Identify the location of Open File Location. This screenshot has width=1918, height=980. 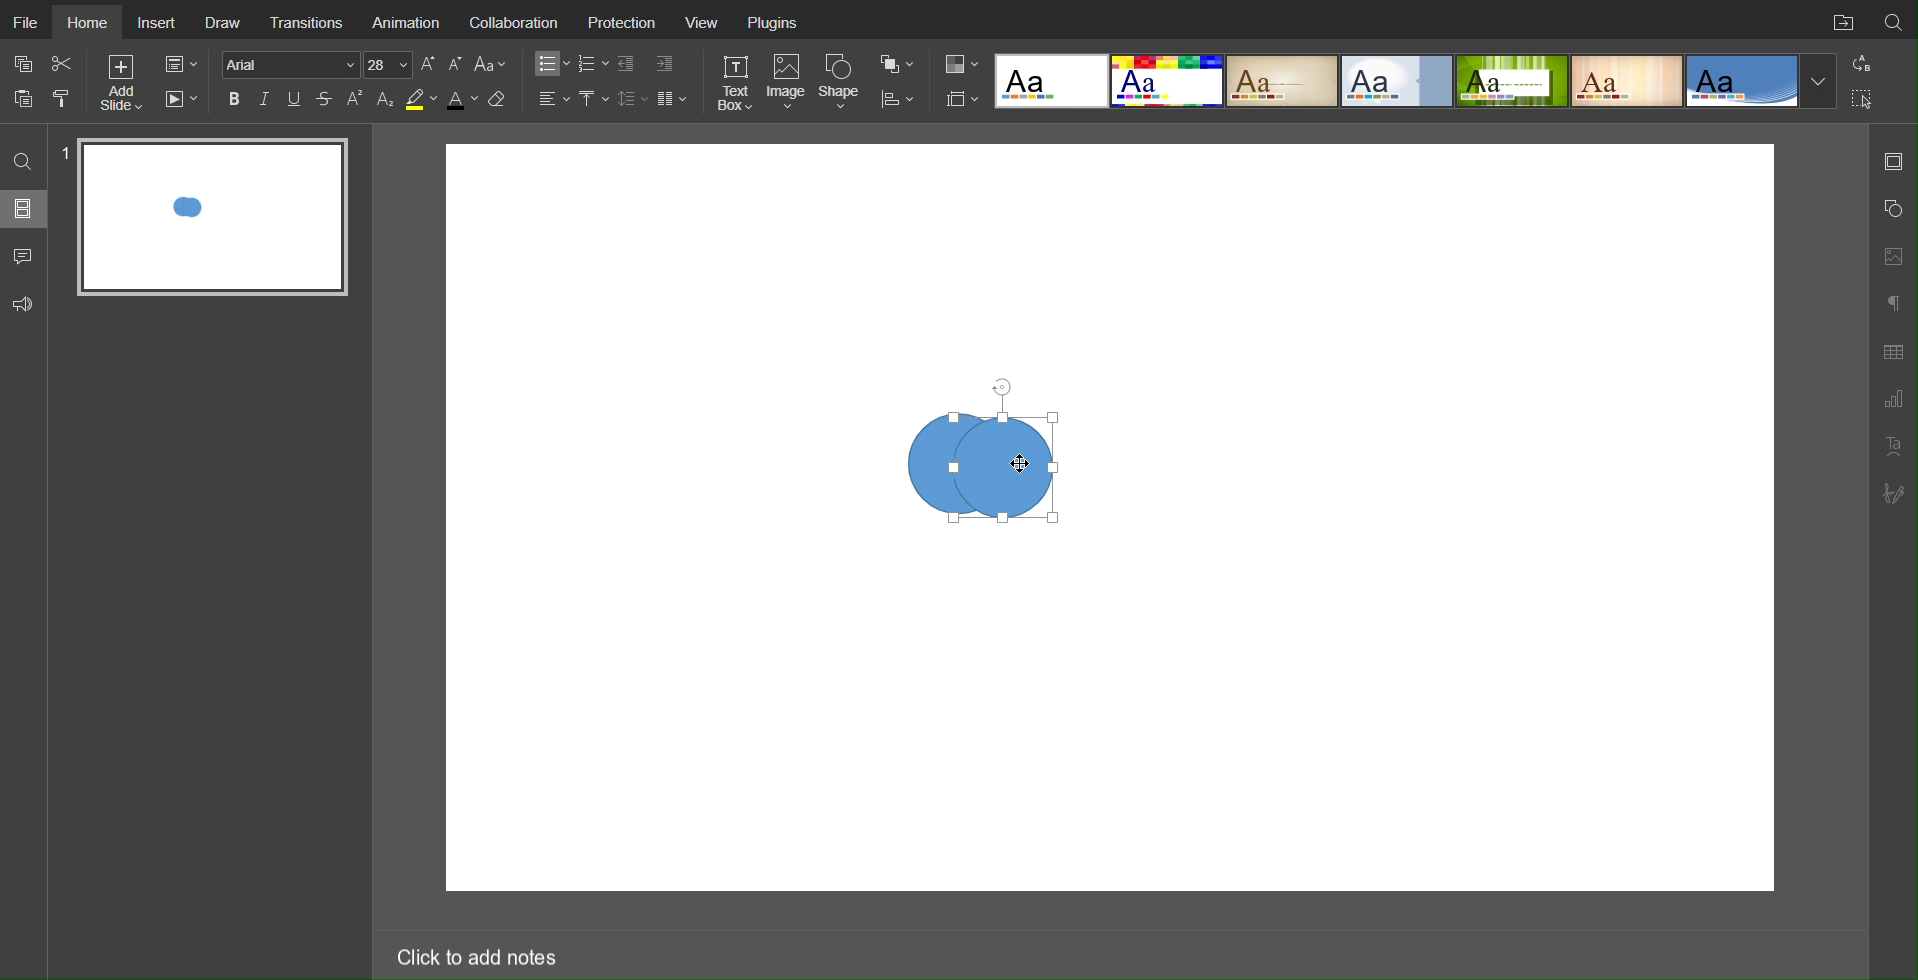
(1839, 20).